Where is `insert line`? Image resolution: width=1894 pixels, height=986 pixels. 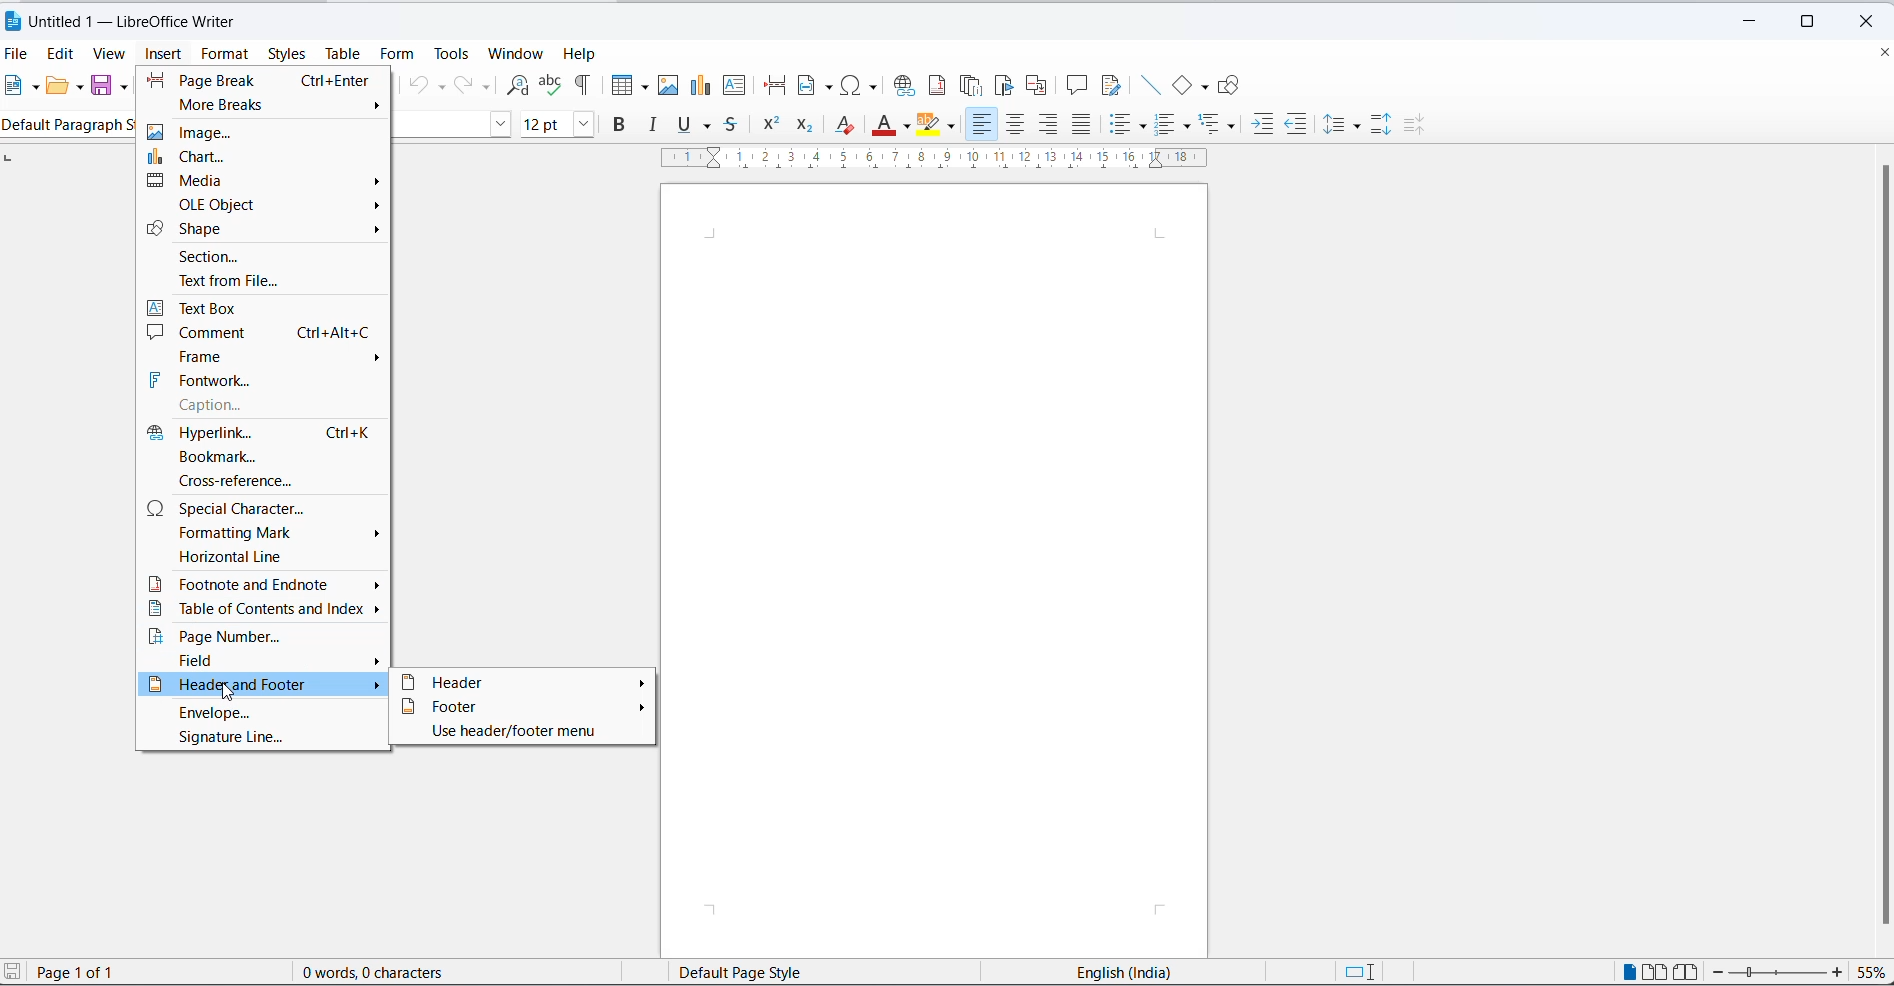 insert line is located at coordinates (1149, 86).